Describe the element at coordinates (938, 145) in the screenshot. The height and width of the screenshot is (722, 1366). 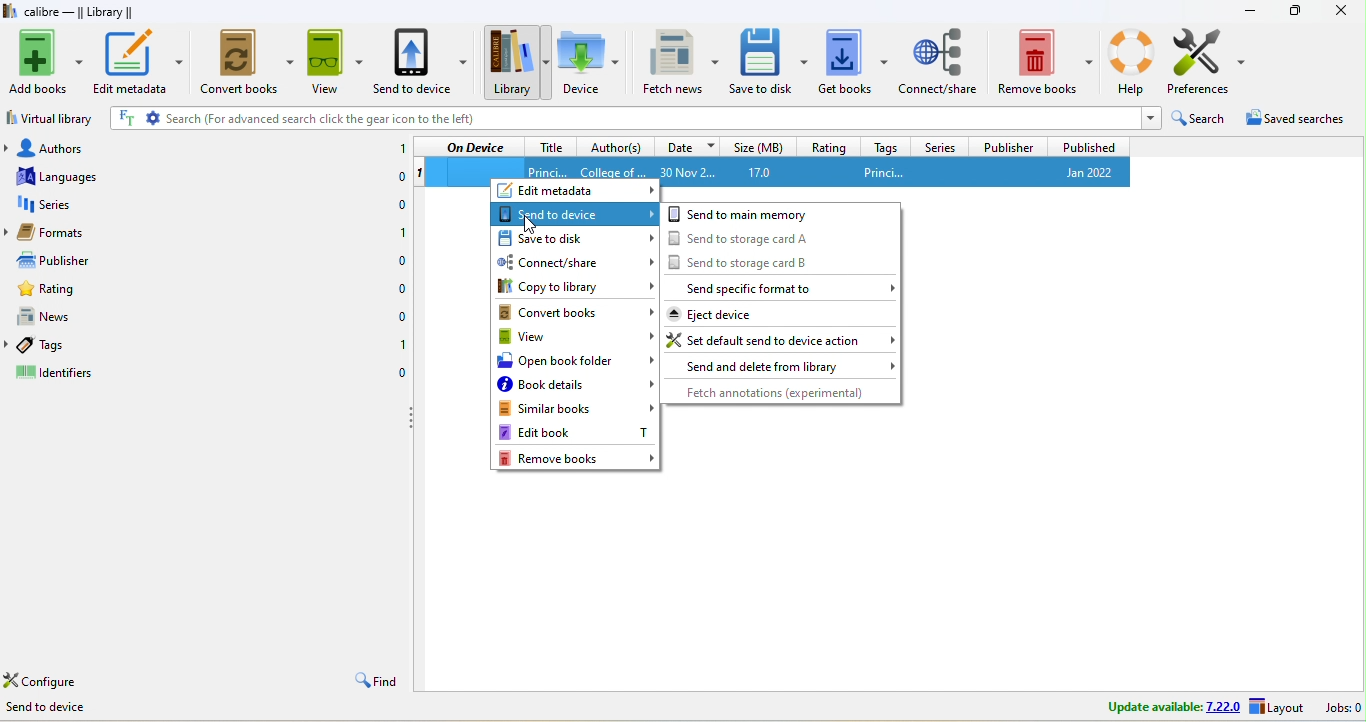
I see `series` at that location.